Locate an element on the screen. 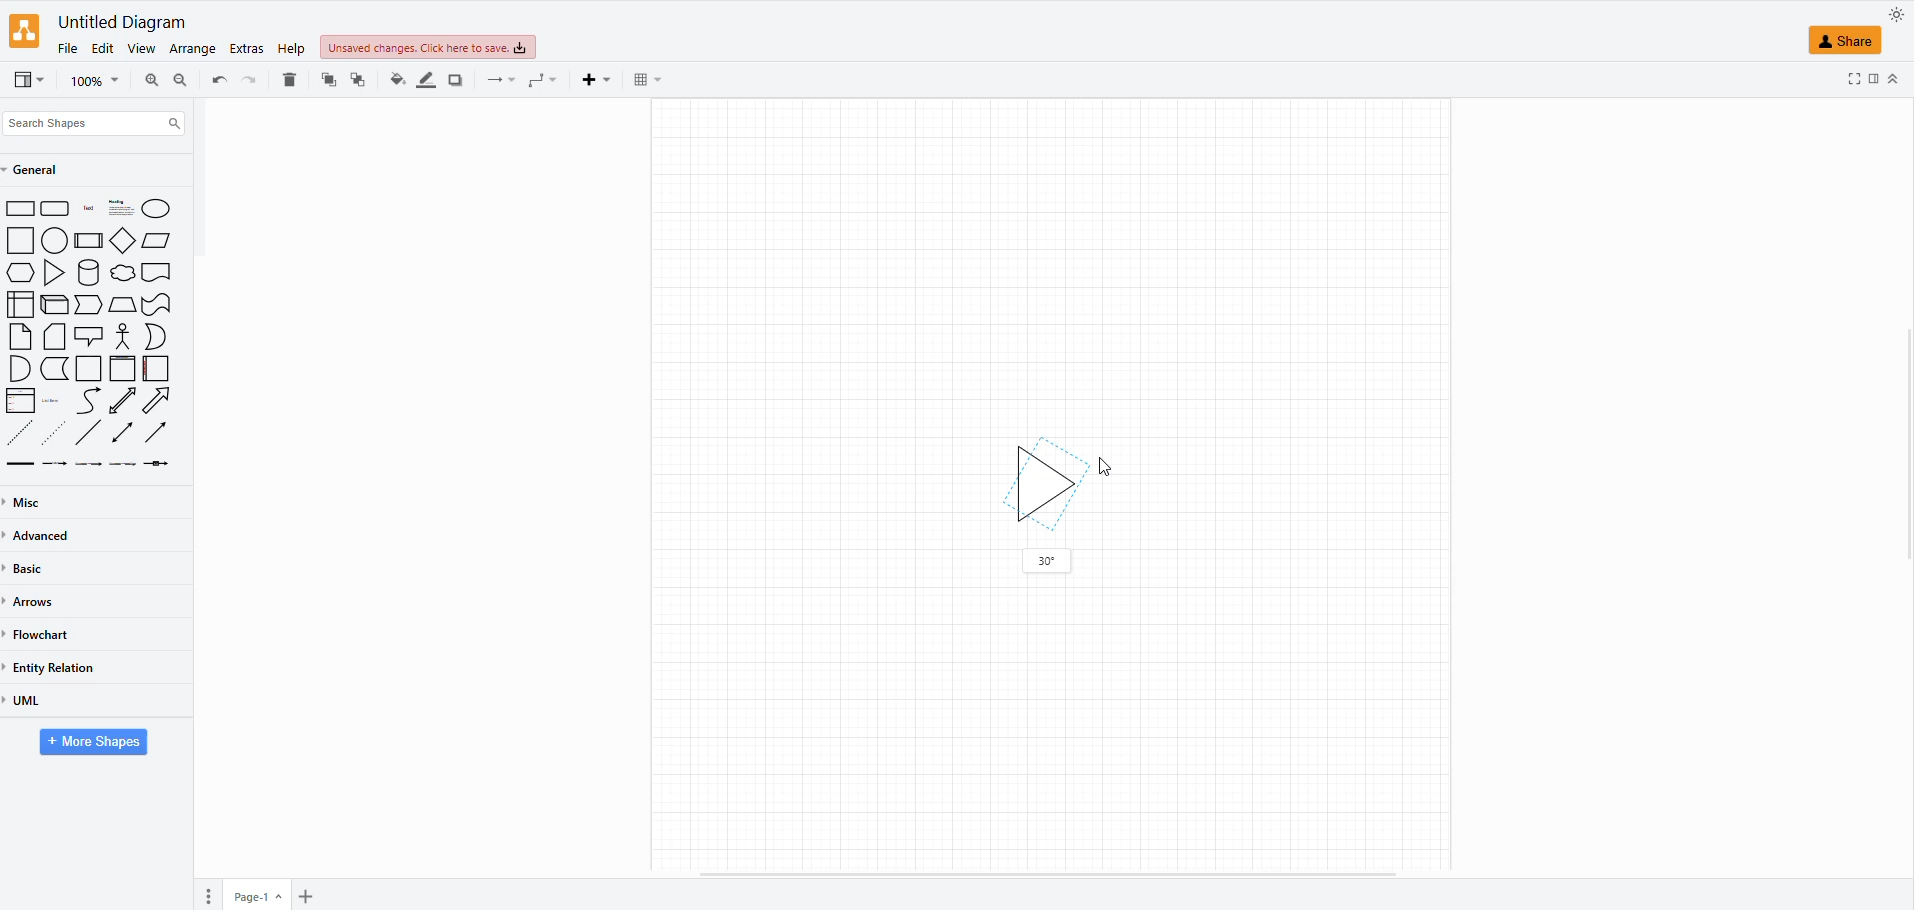 The image size is (1914, 910). Line is located at coordinates (90, 432).